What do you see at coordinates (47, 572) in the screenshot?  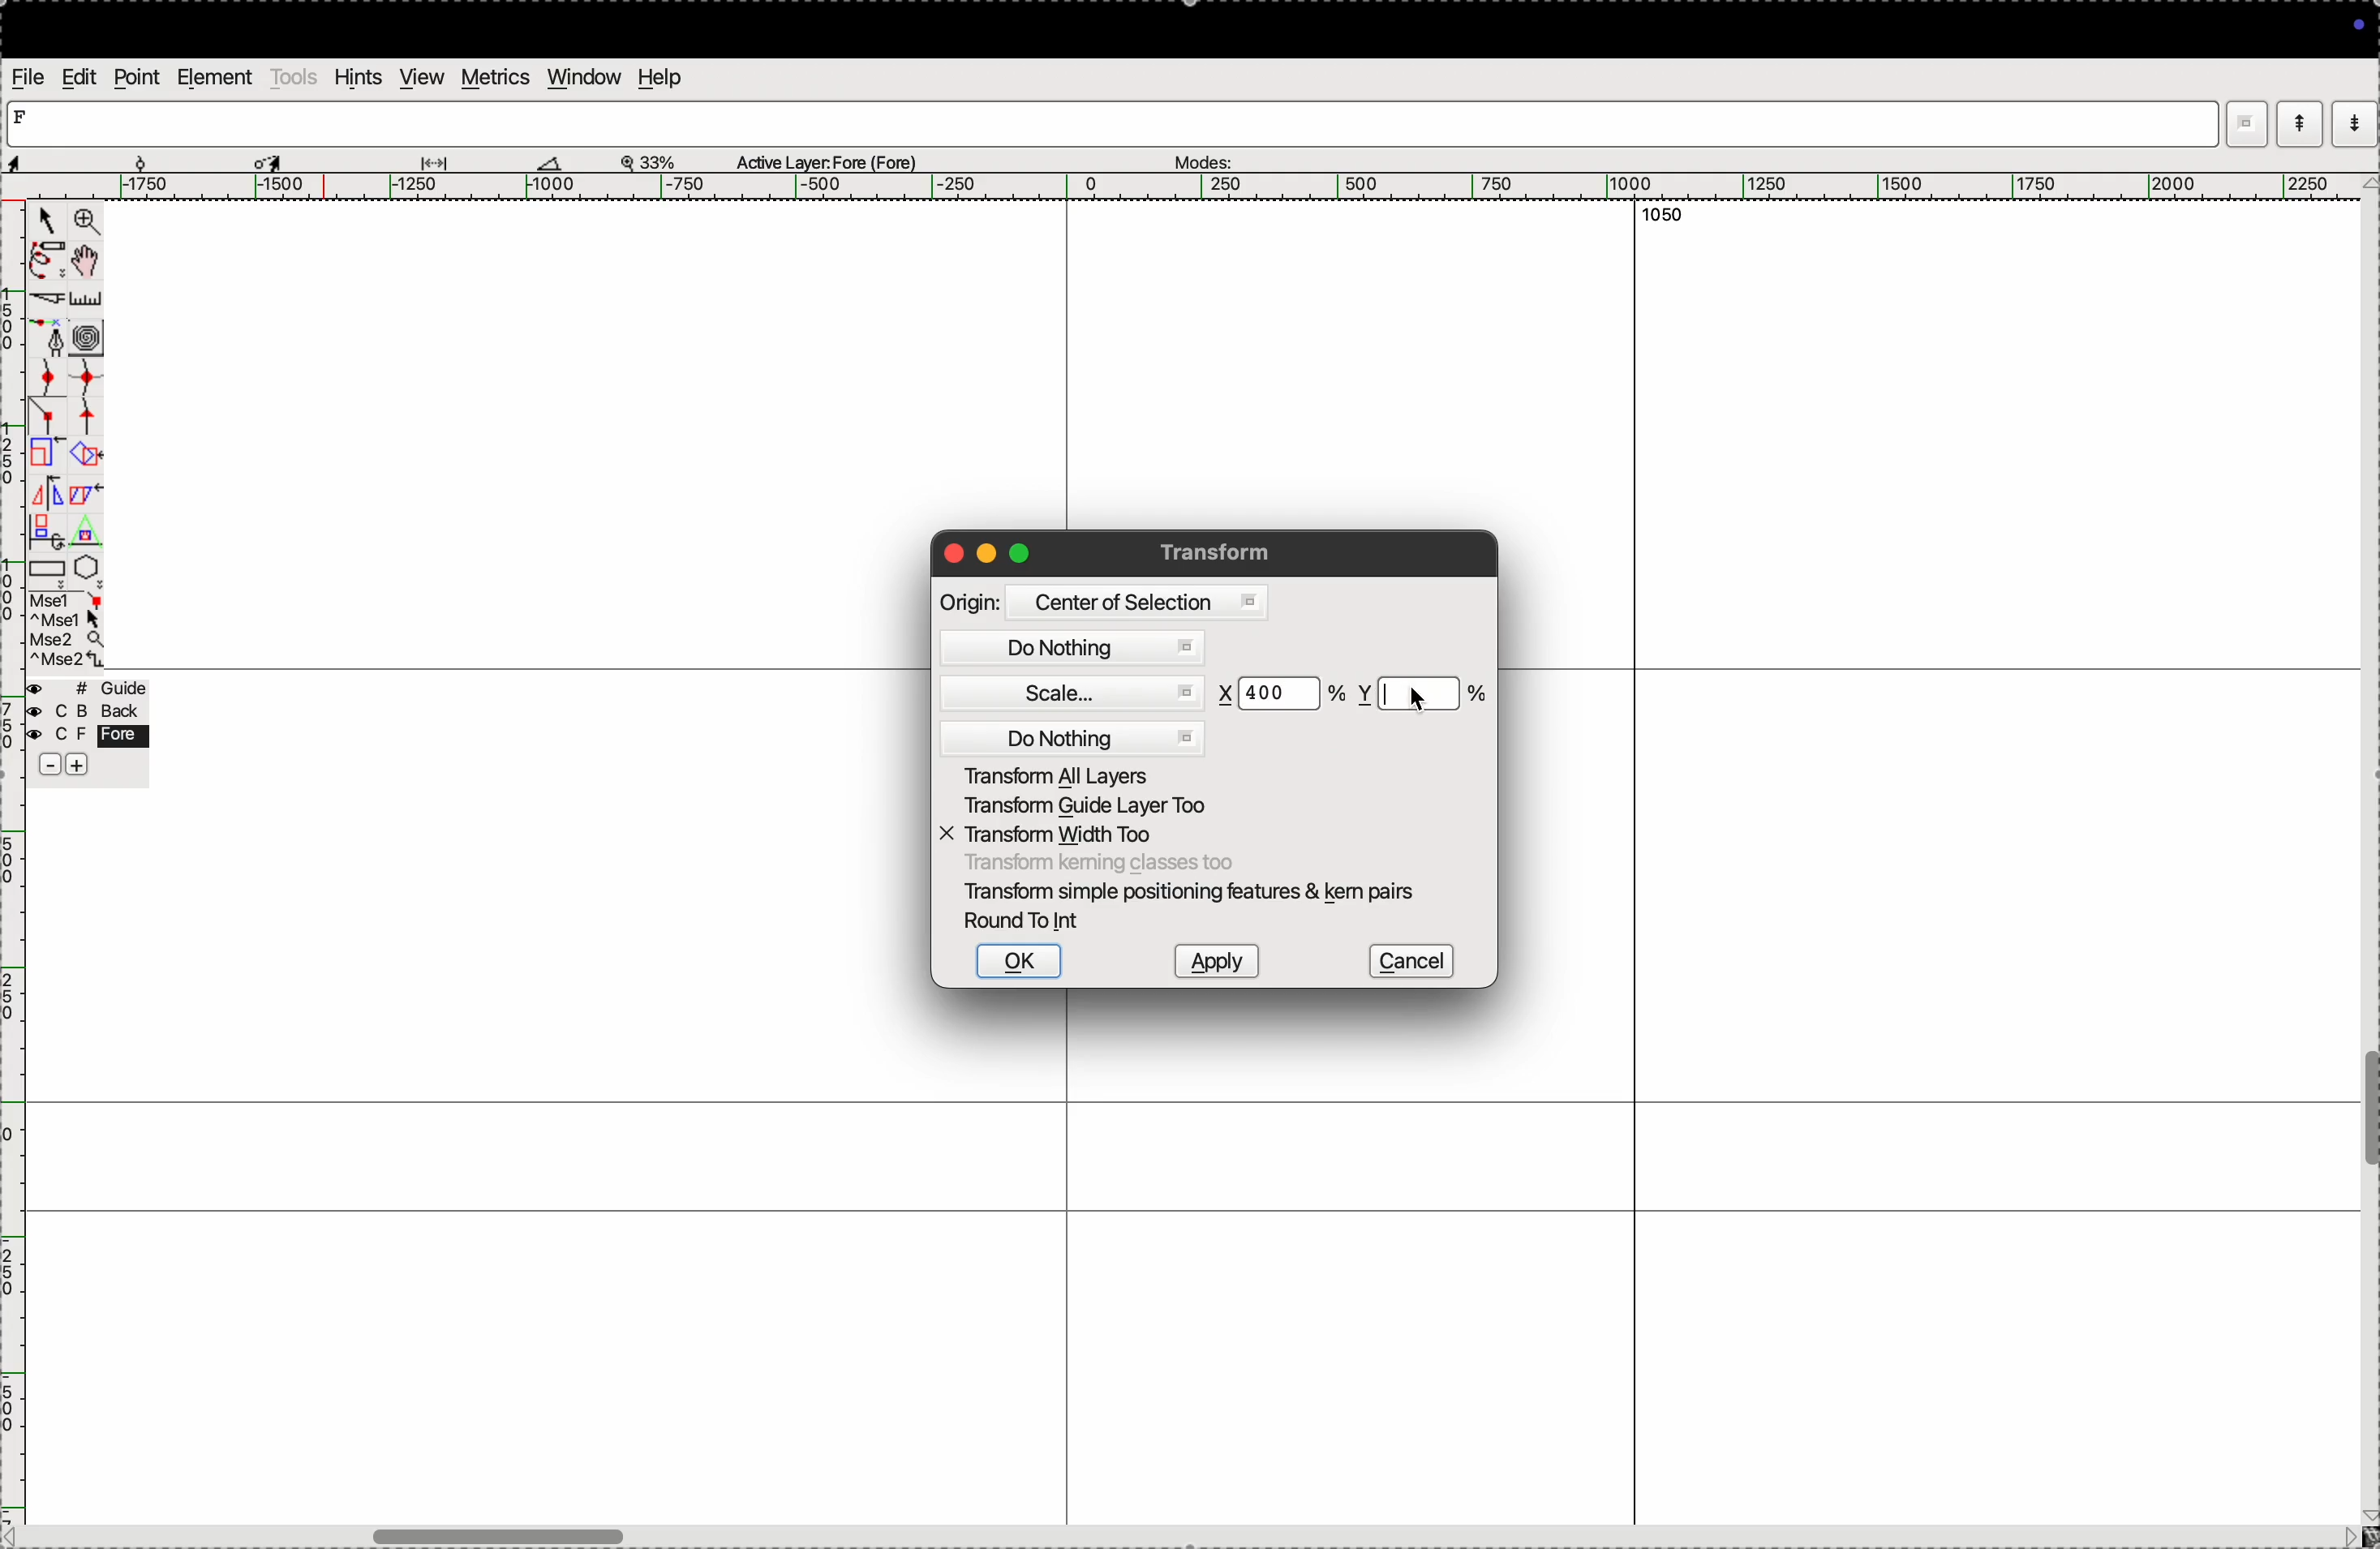 I see `rectangle` at bounding box center [47, 572].